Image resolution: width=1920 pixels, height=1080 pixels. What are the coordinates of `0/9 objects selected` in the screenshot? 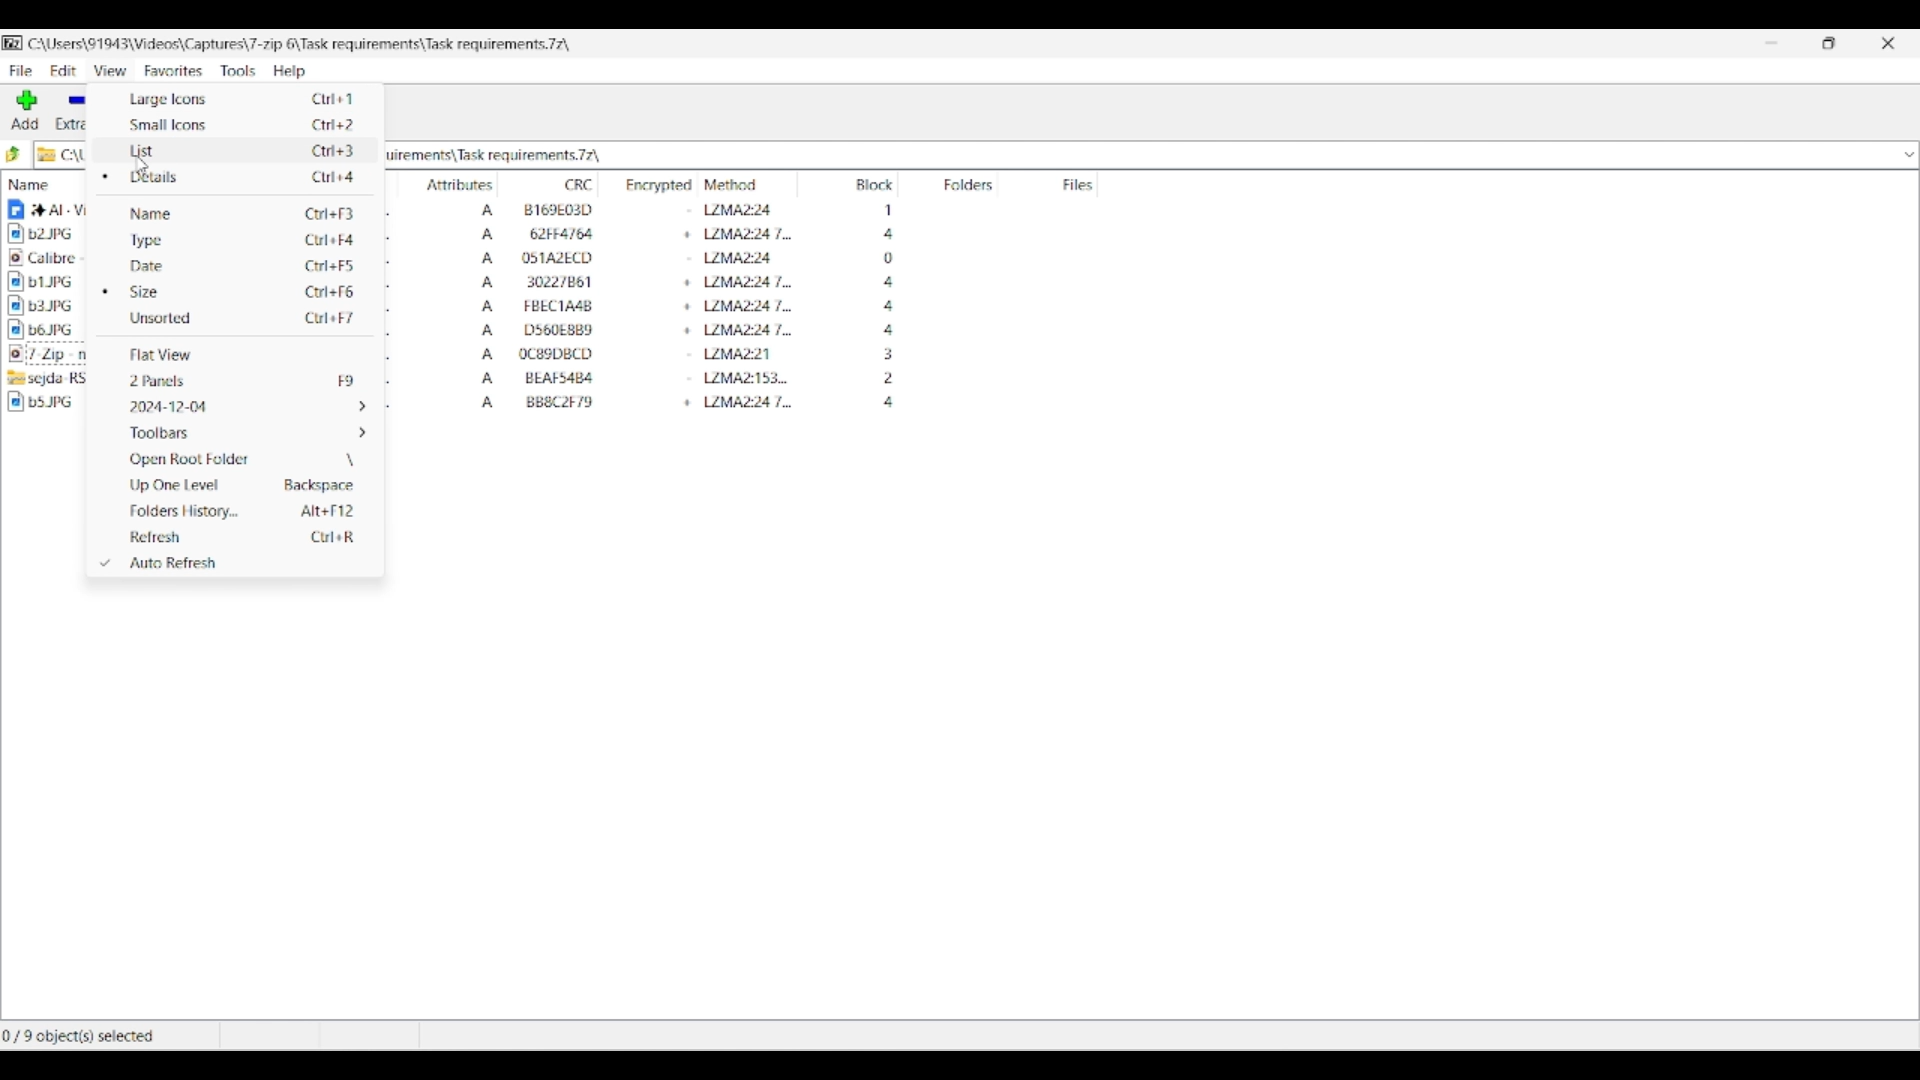 It's located at (86, 1036).